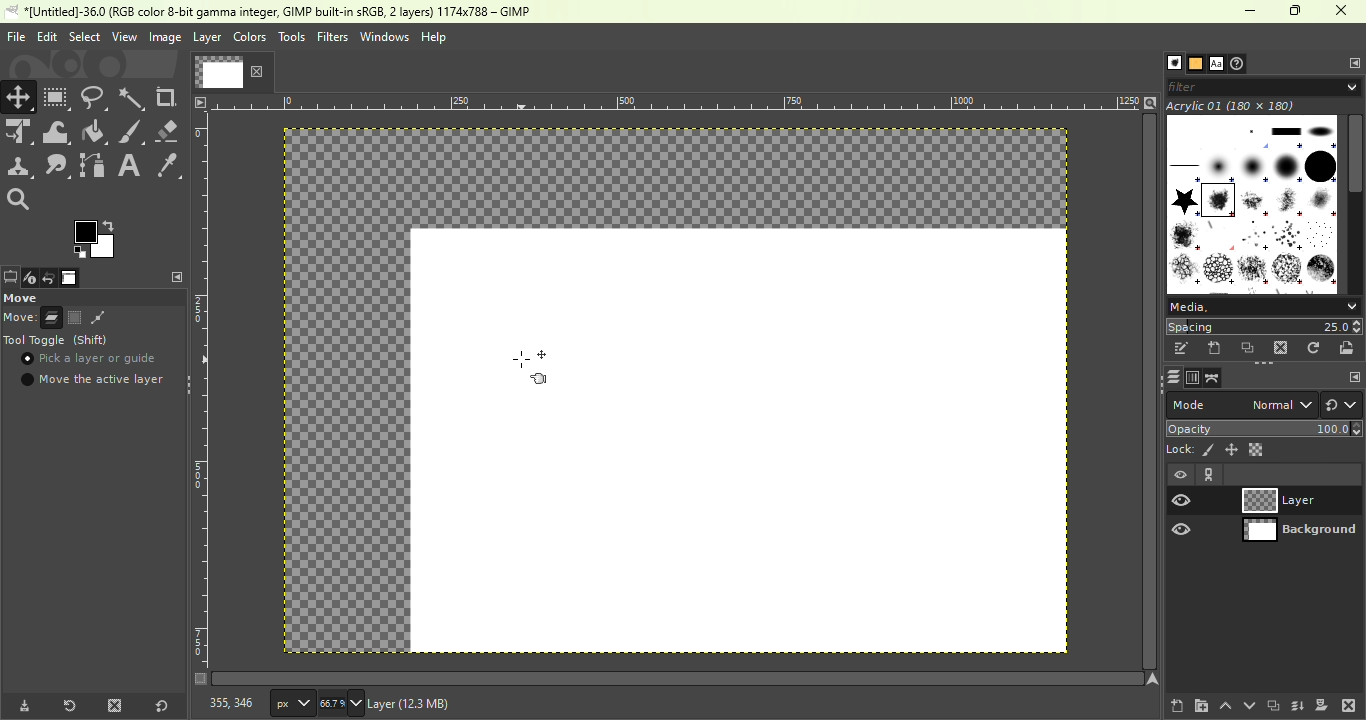 Image resolution: width=1366 pixels, height=720 pixels. Describe the element at coordinates (1344, 12) in the screenshot. I see `Close` at that location.